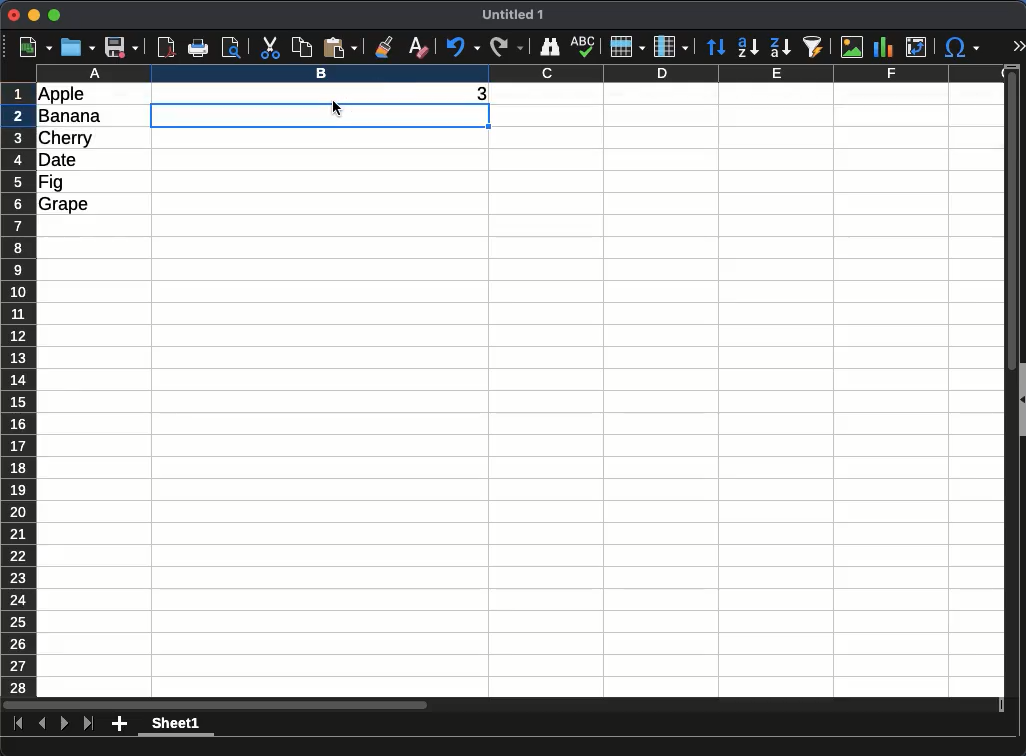 This screenshot has height=756, width=1026. What do you see at coordinates (916, 47) in the screenshot?
I see `pivot table` at bounding box center [916, 47].